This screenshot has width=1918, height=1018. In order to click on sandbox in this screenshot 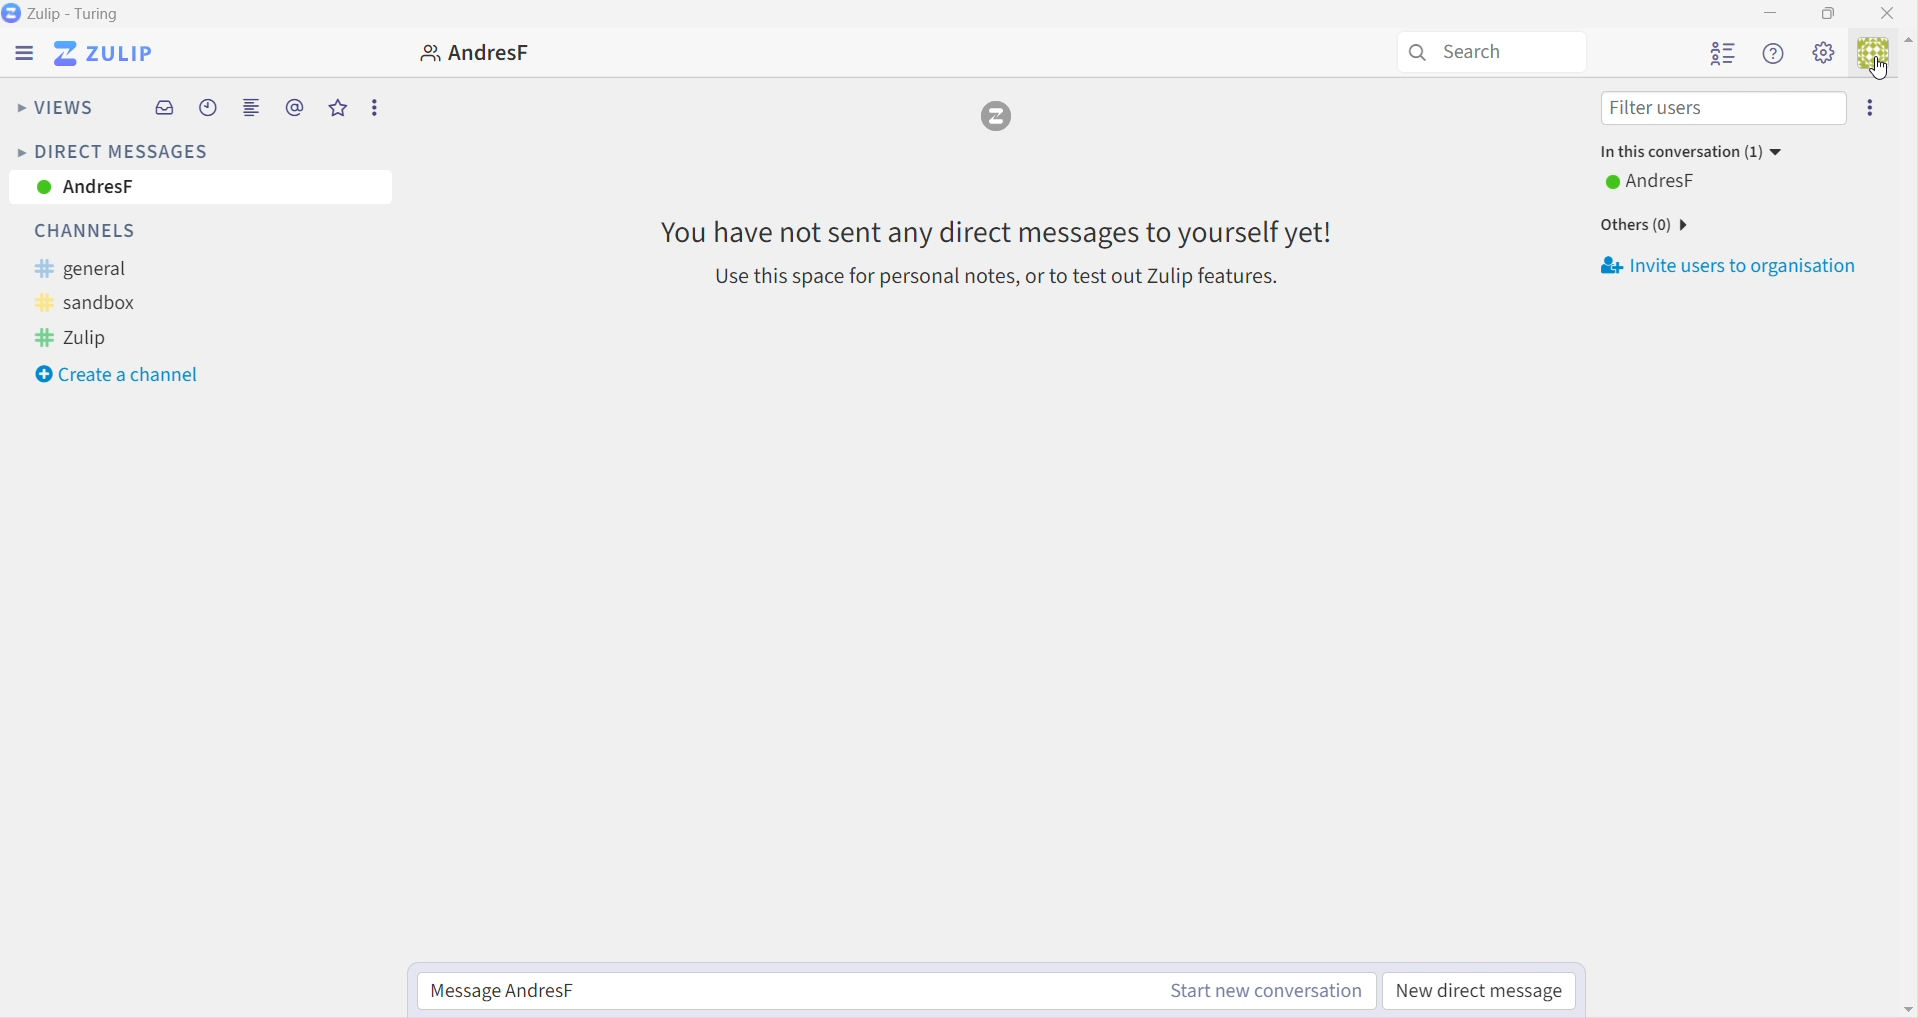, I will do `click(104, 303)`.